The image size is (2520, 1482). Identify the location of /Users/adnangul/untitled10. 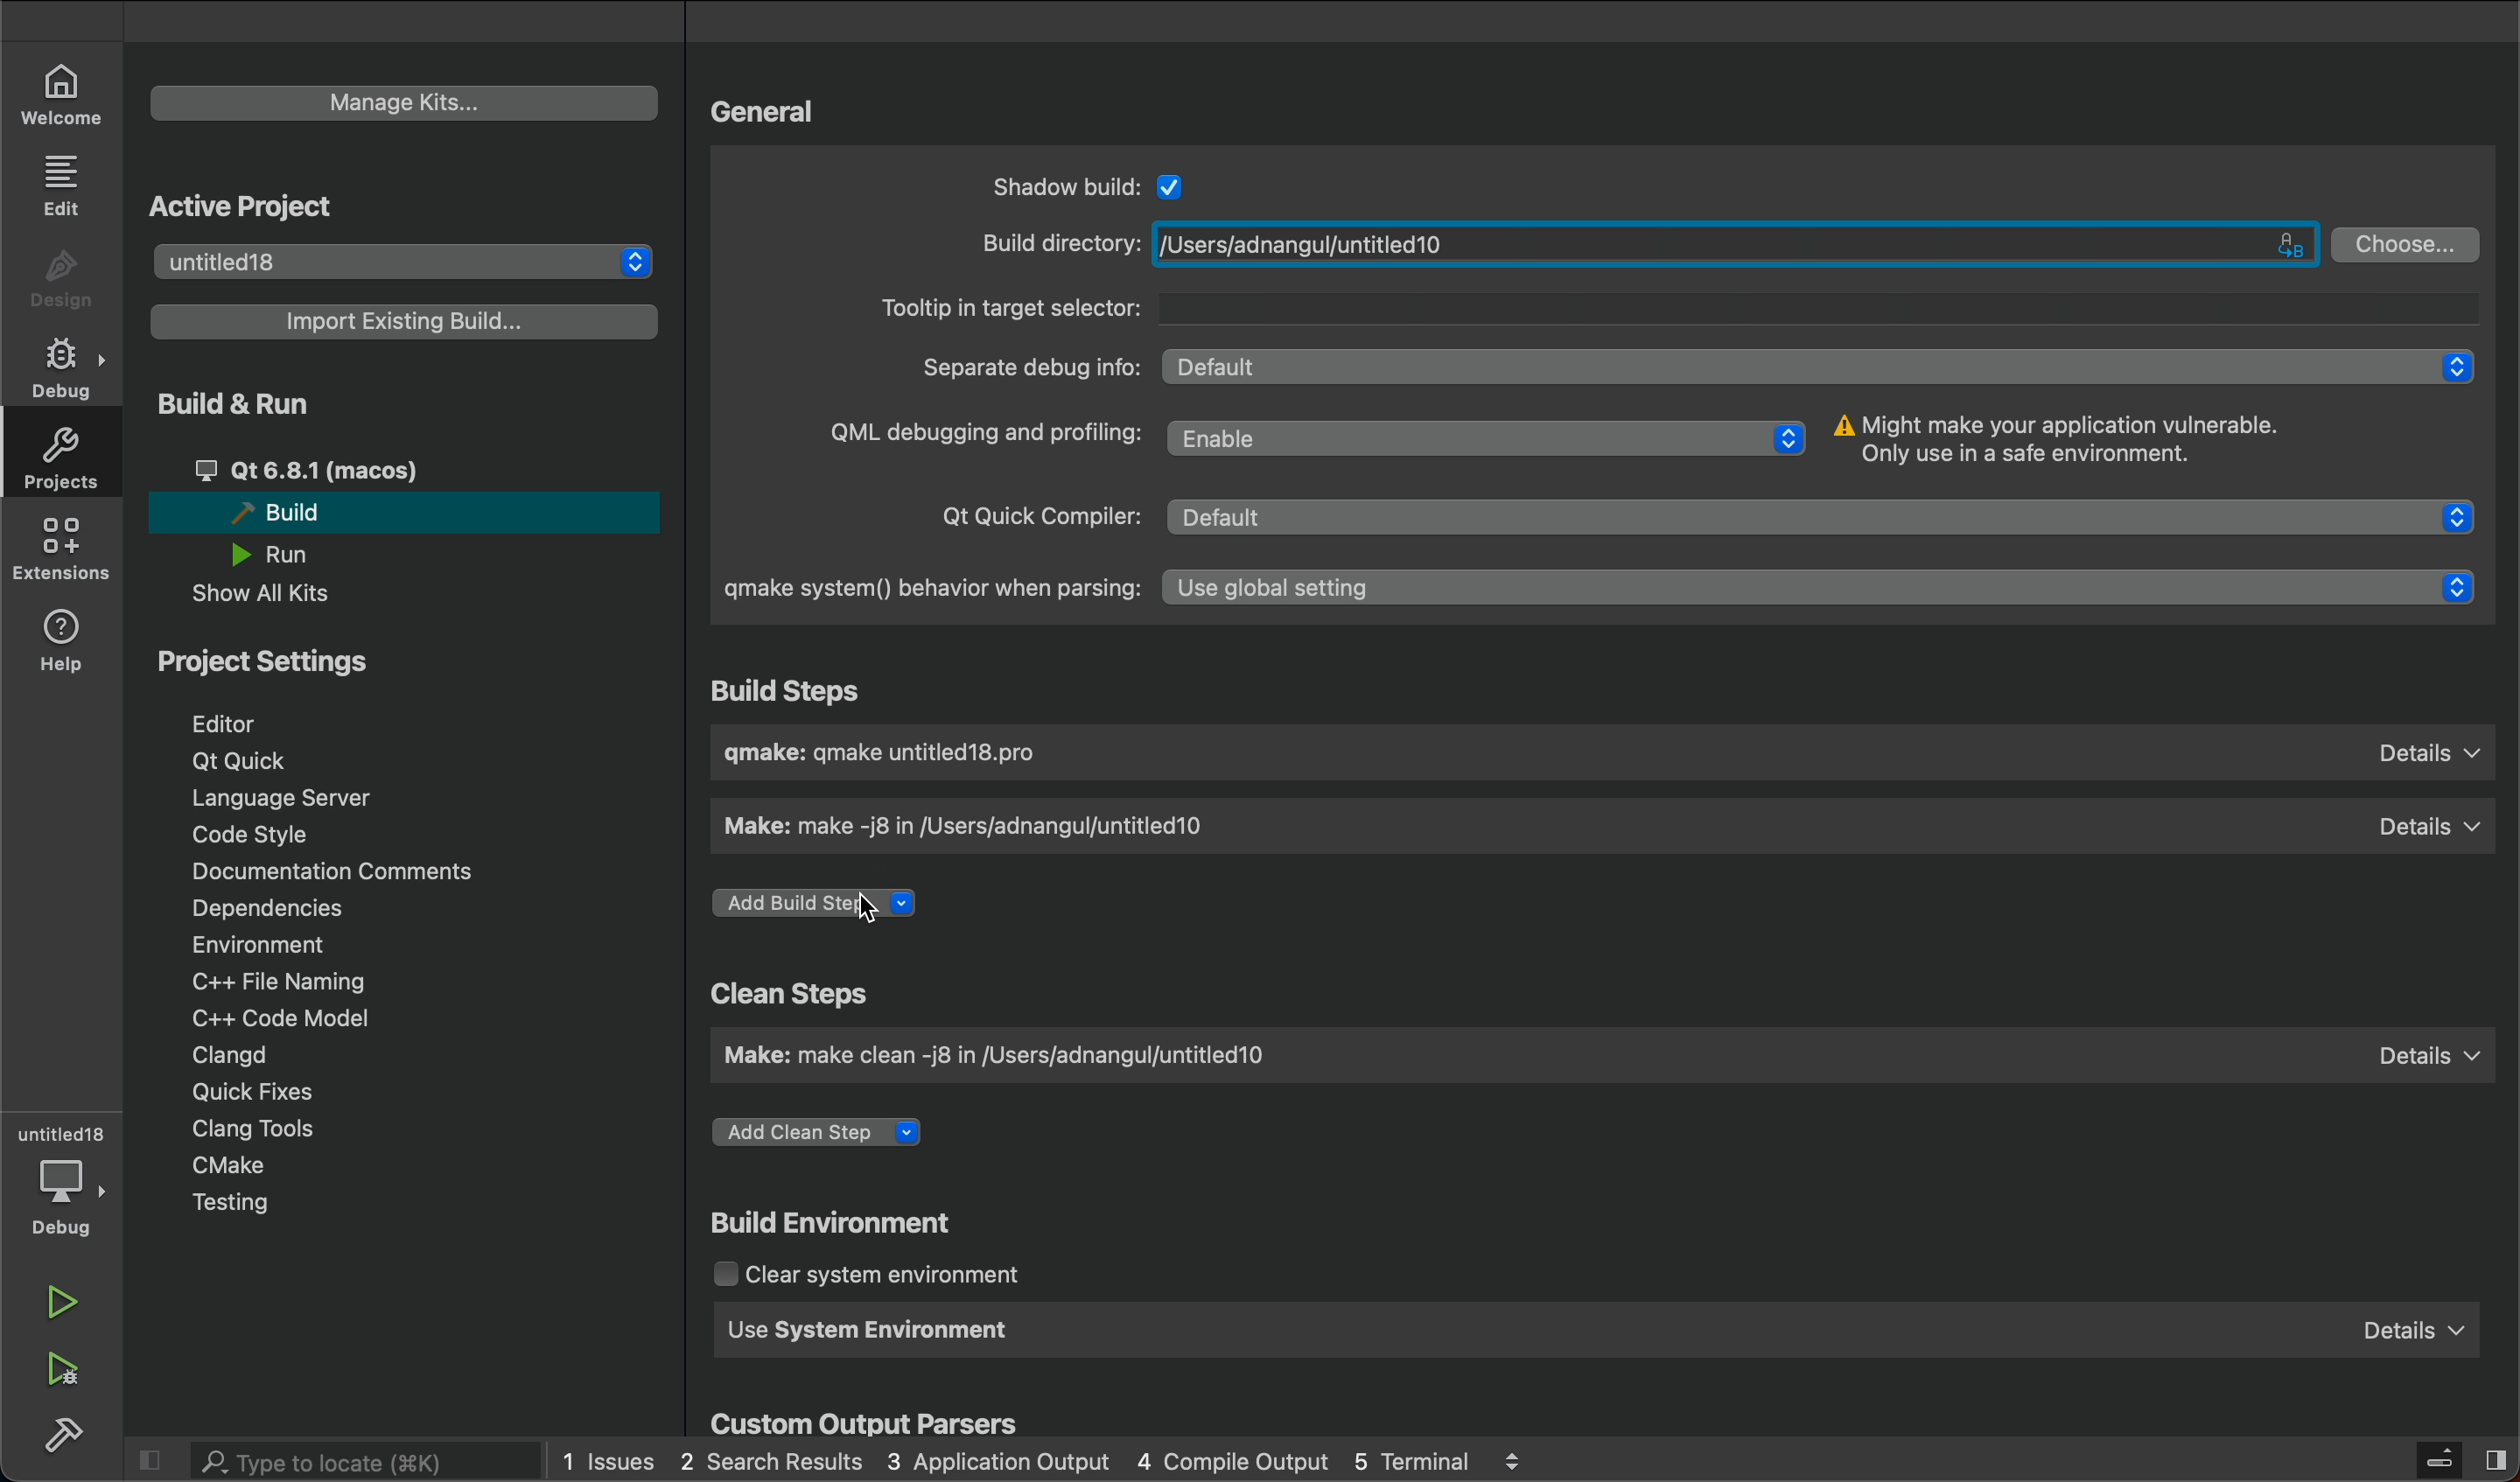
(1734, 243).